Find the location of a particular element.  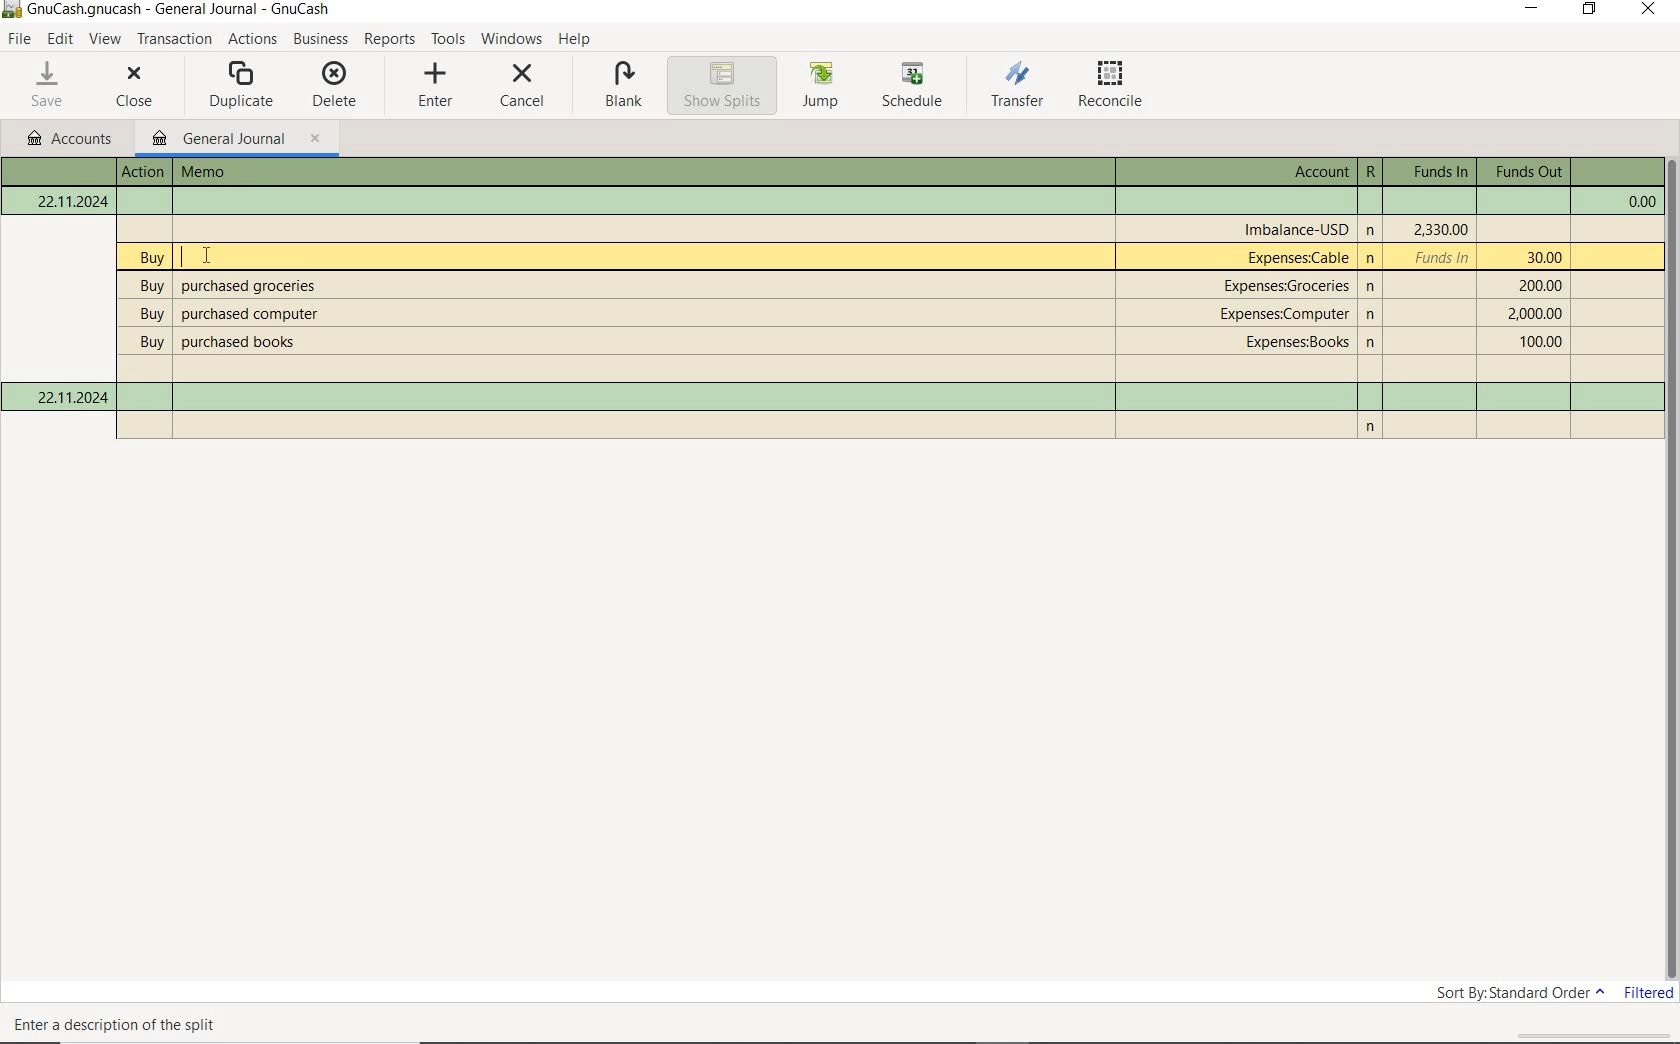

sort by is located at coordinates (1520, 993).